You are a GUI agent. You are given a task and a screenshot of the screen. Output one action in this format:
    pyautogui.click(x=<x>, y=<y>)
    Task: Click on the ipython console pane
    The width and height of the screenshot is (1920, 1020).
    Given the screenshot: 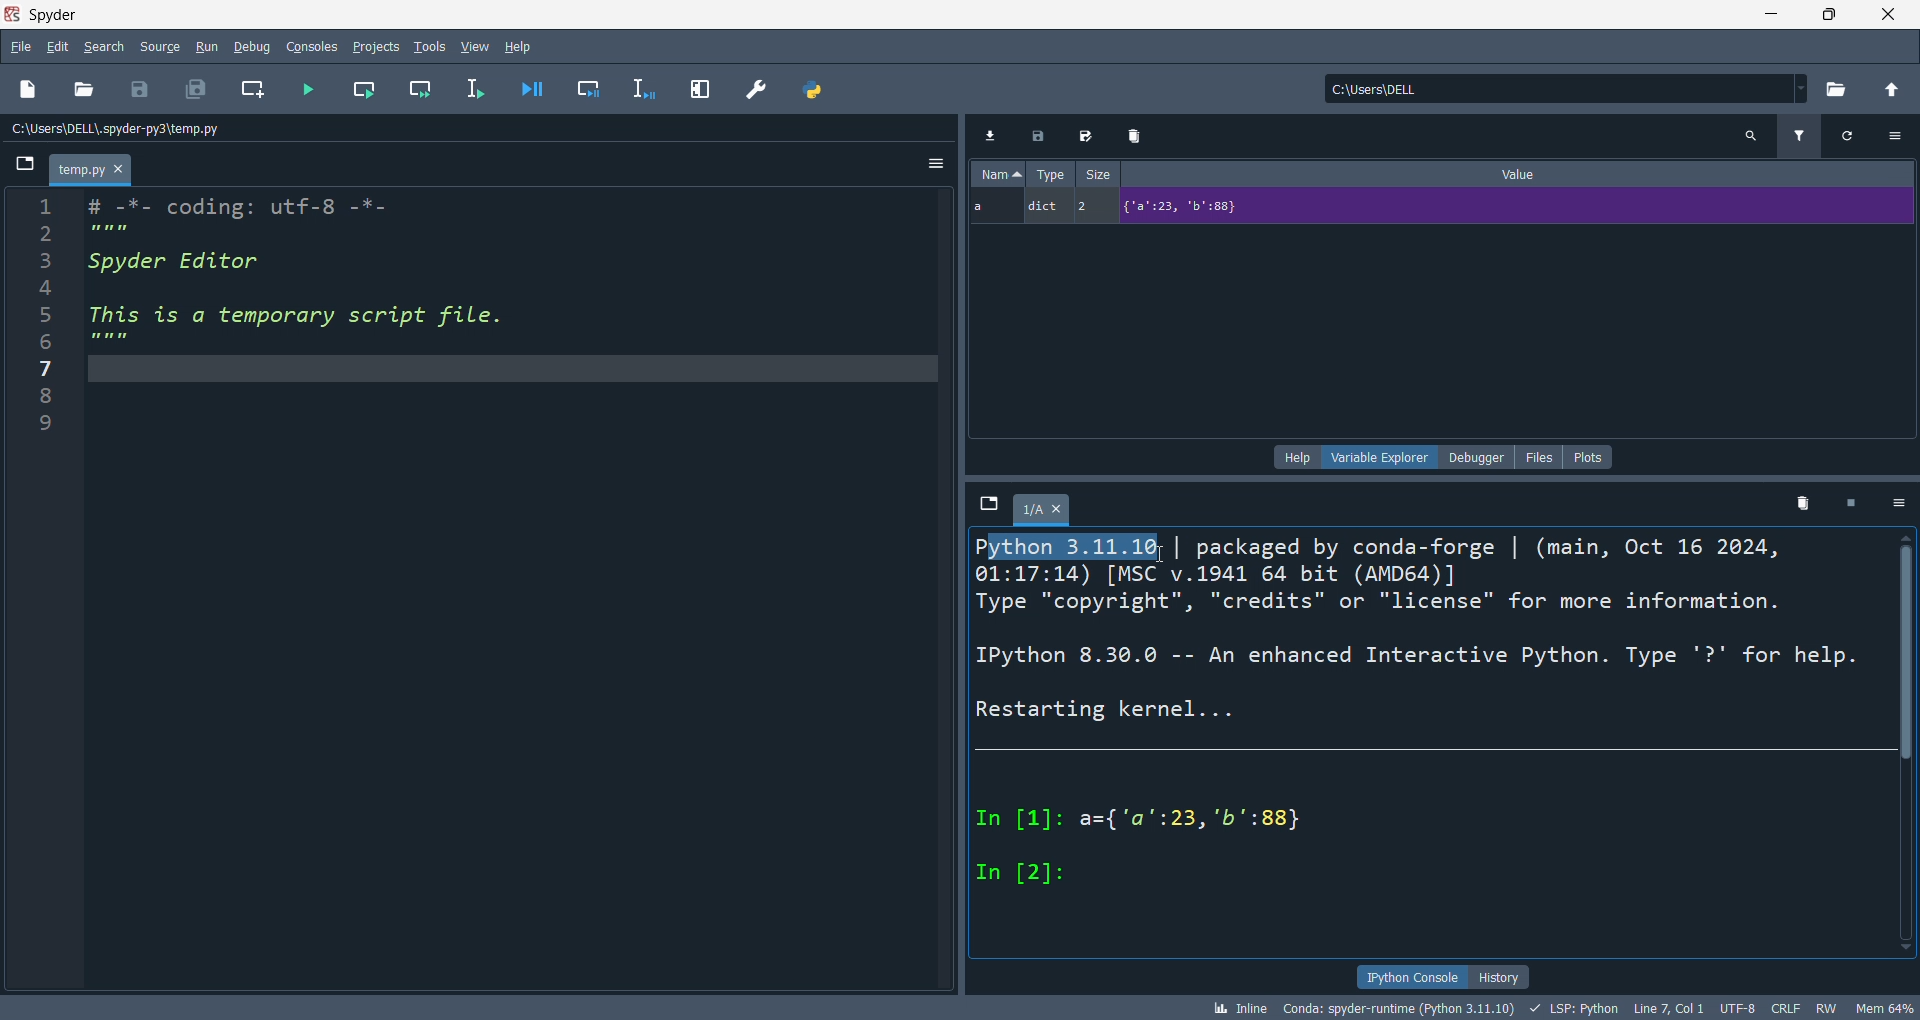 What is the action you would take?
    pyautogui.click(x=1431, y=761)
    